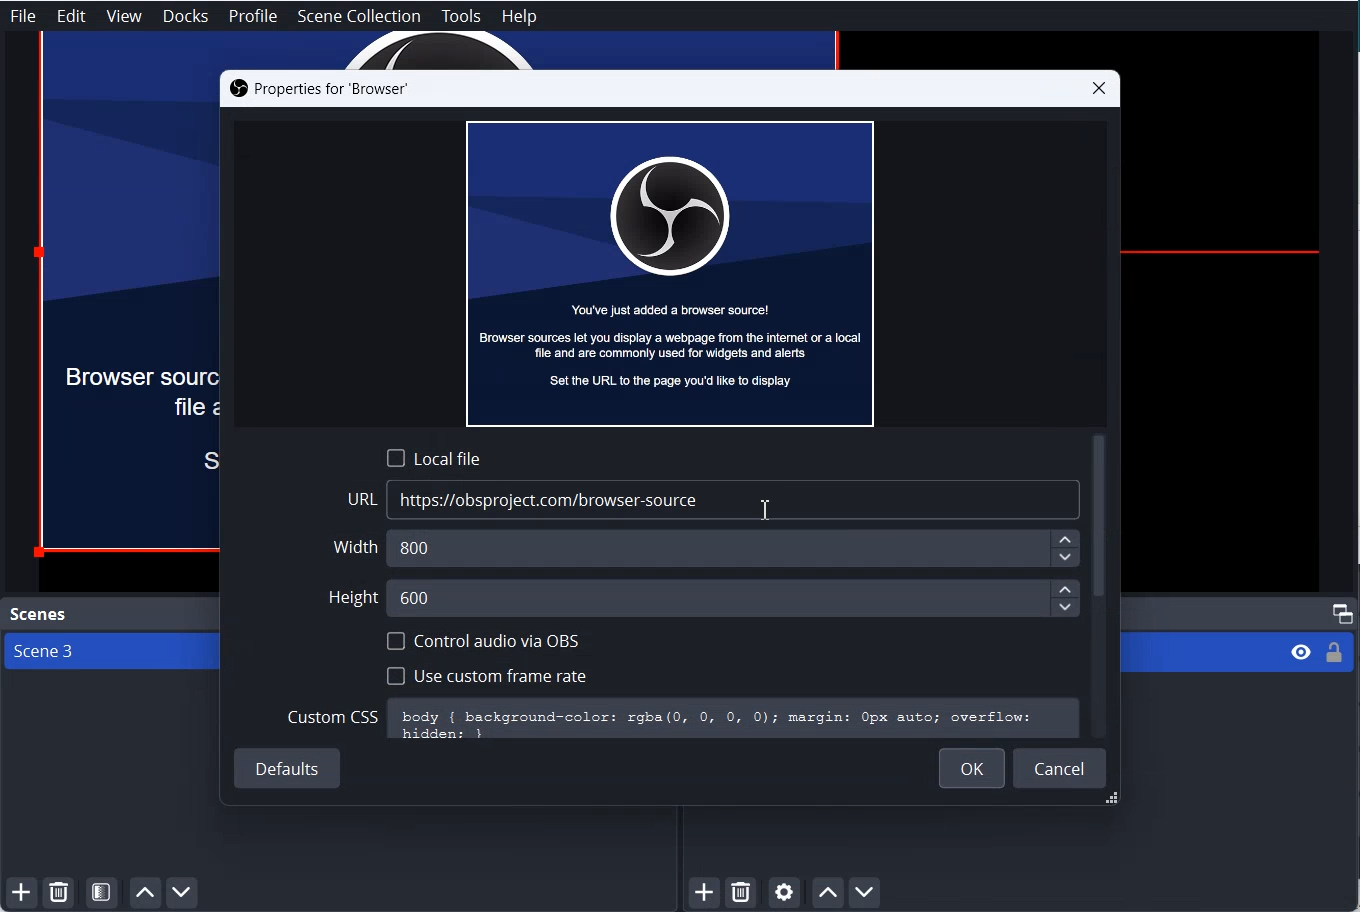 The width and height of the screenshot is (1360, 912). I want to click on Add Scene, so click(18, 894).